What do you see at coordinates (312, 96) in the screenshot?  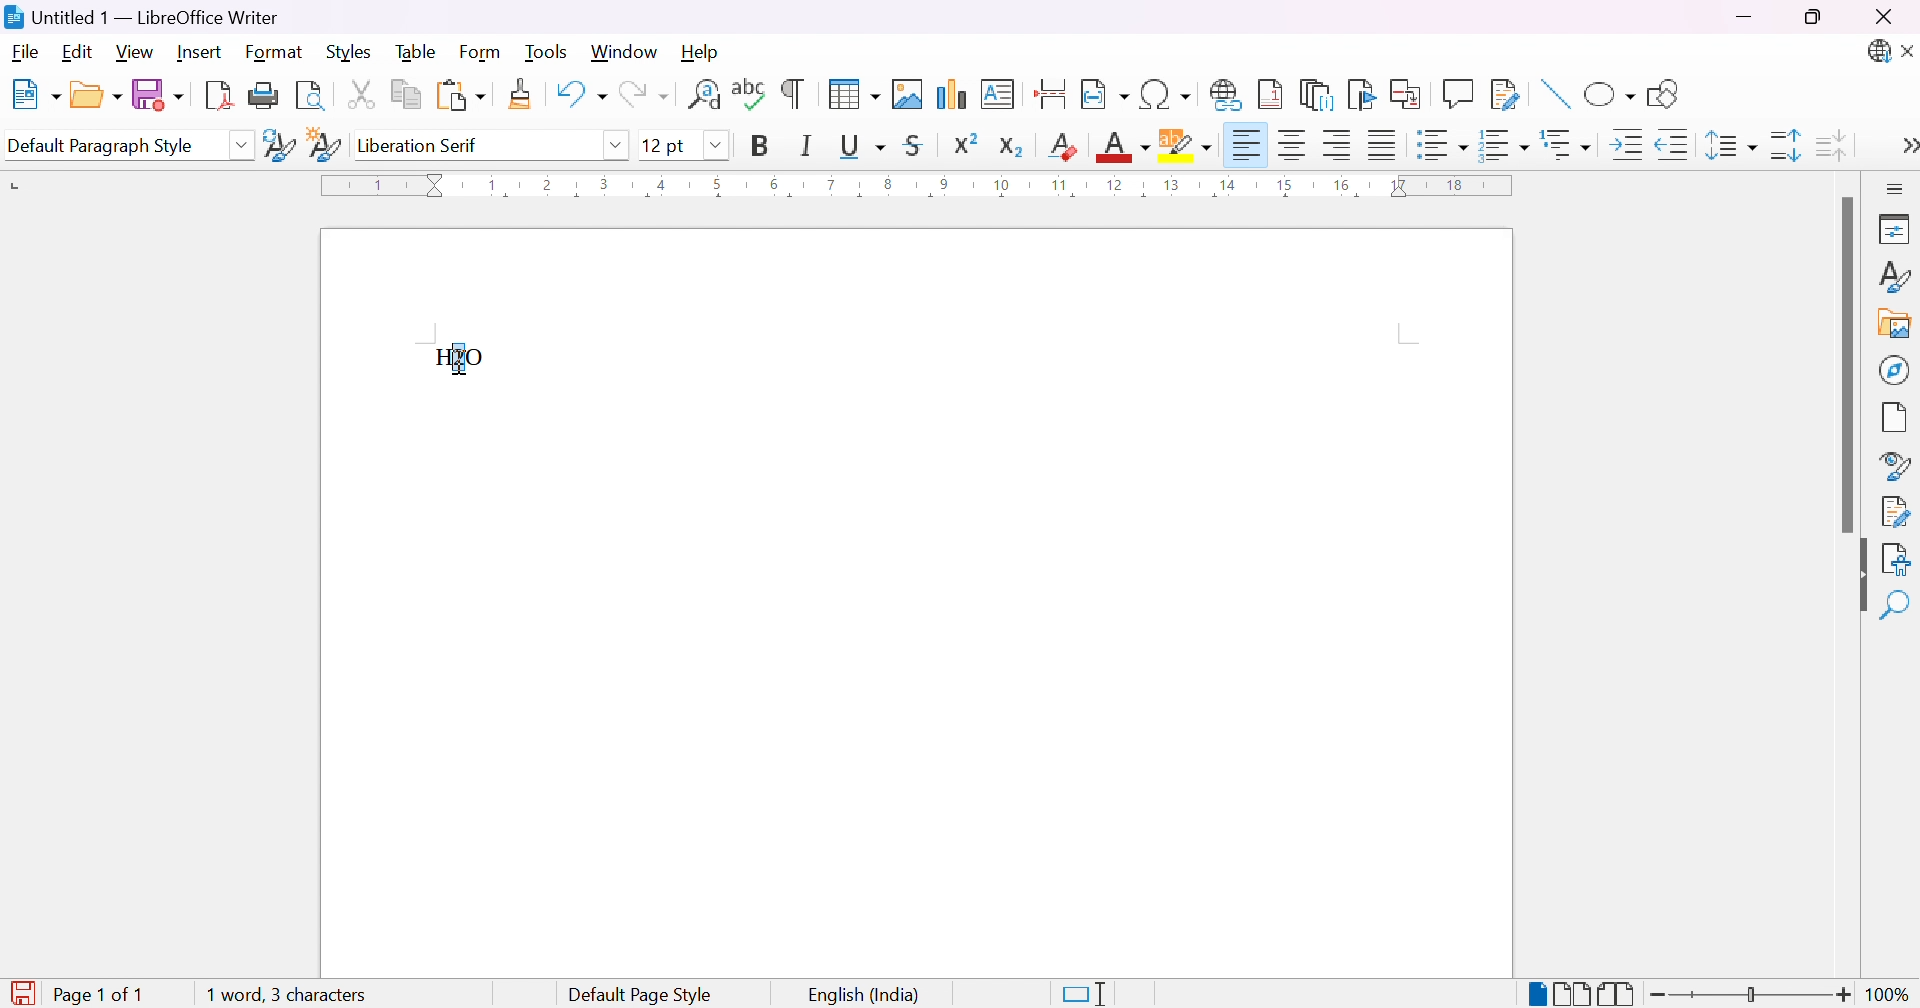 I see `Toggle print preview` at bounding box center [312, 96].